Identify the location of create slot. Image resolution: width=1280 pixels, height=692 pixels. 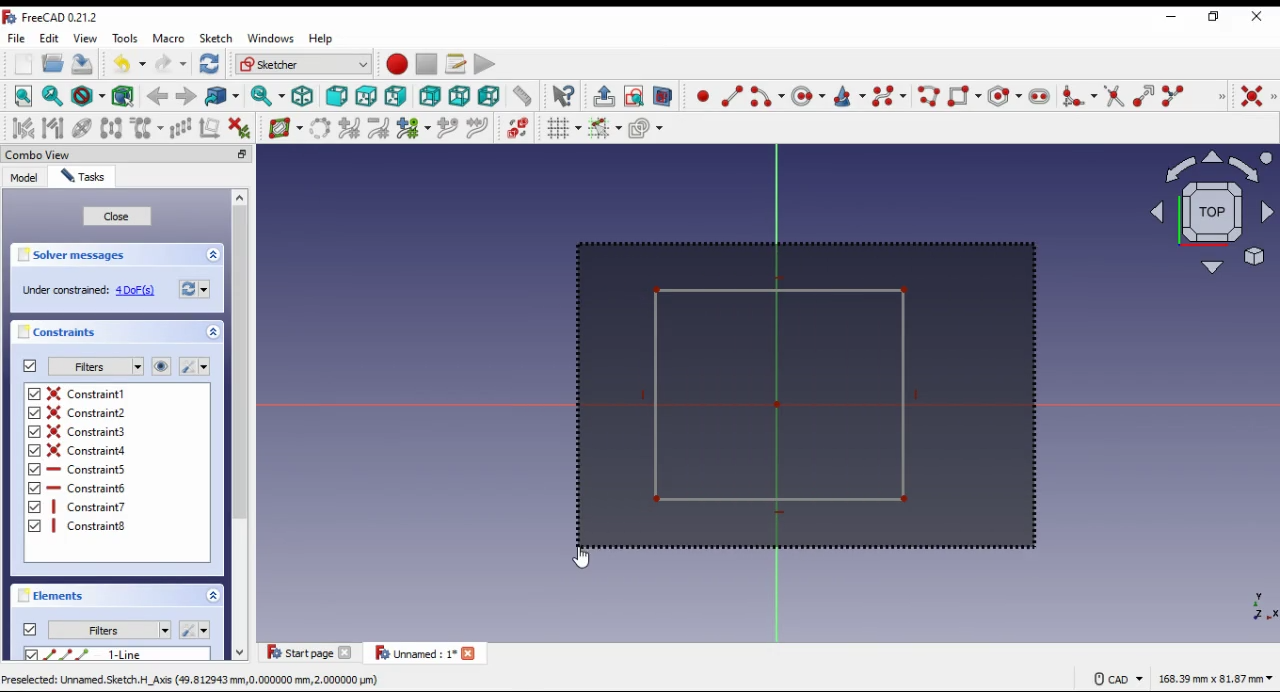
(1040, 96).